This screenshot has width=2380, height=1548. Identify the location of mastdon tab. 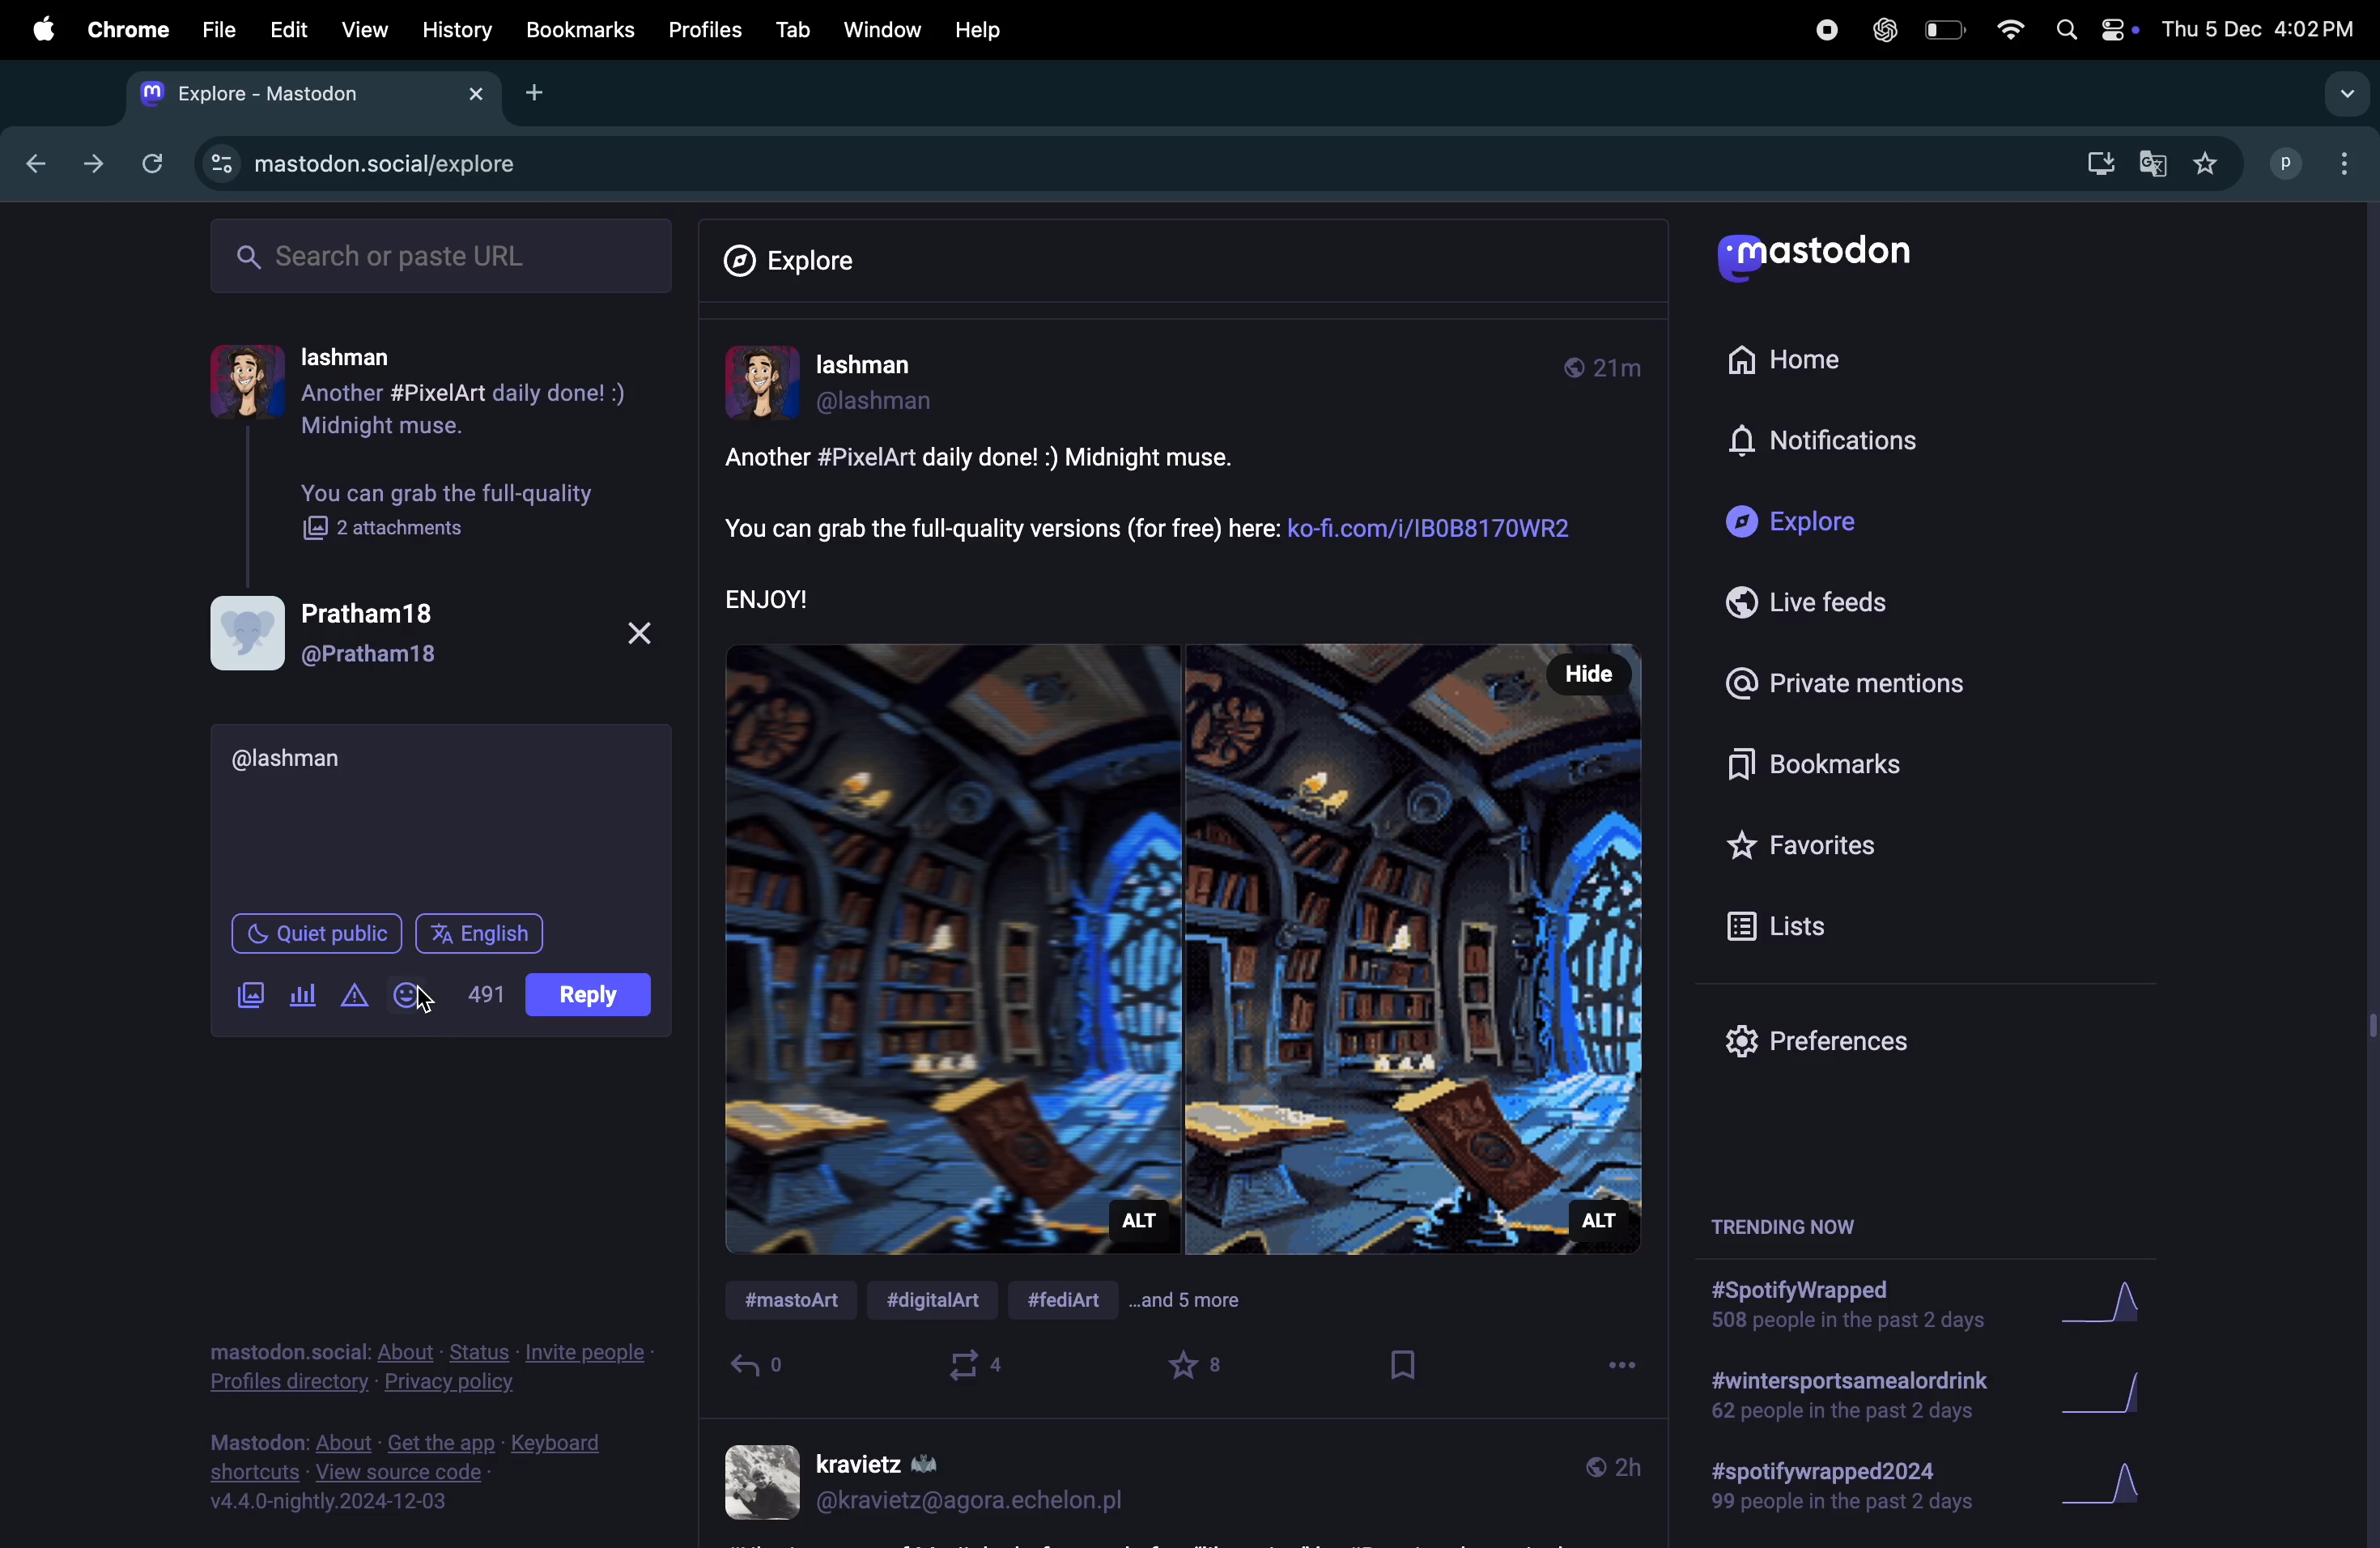
(322, 96).